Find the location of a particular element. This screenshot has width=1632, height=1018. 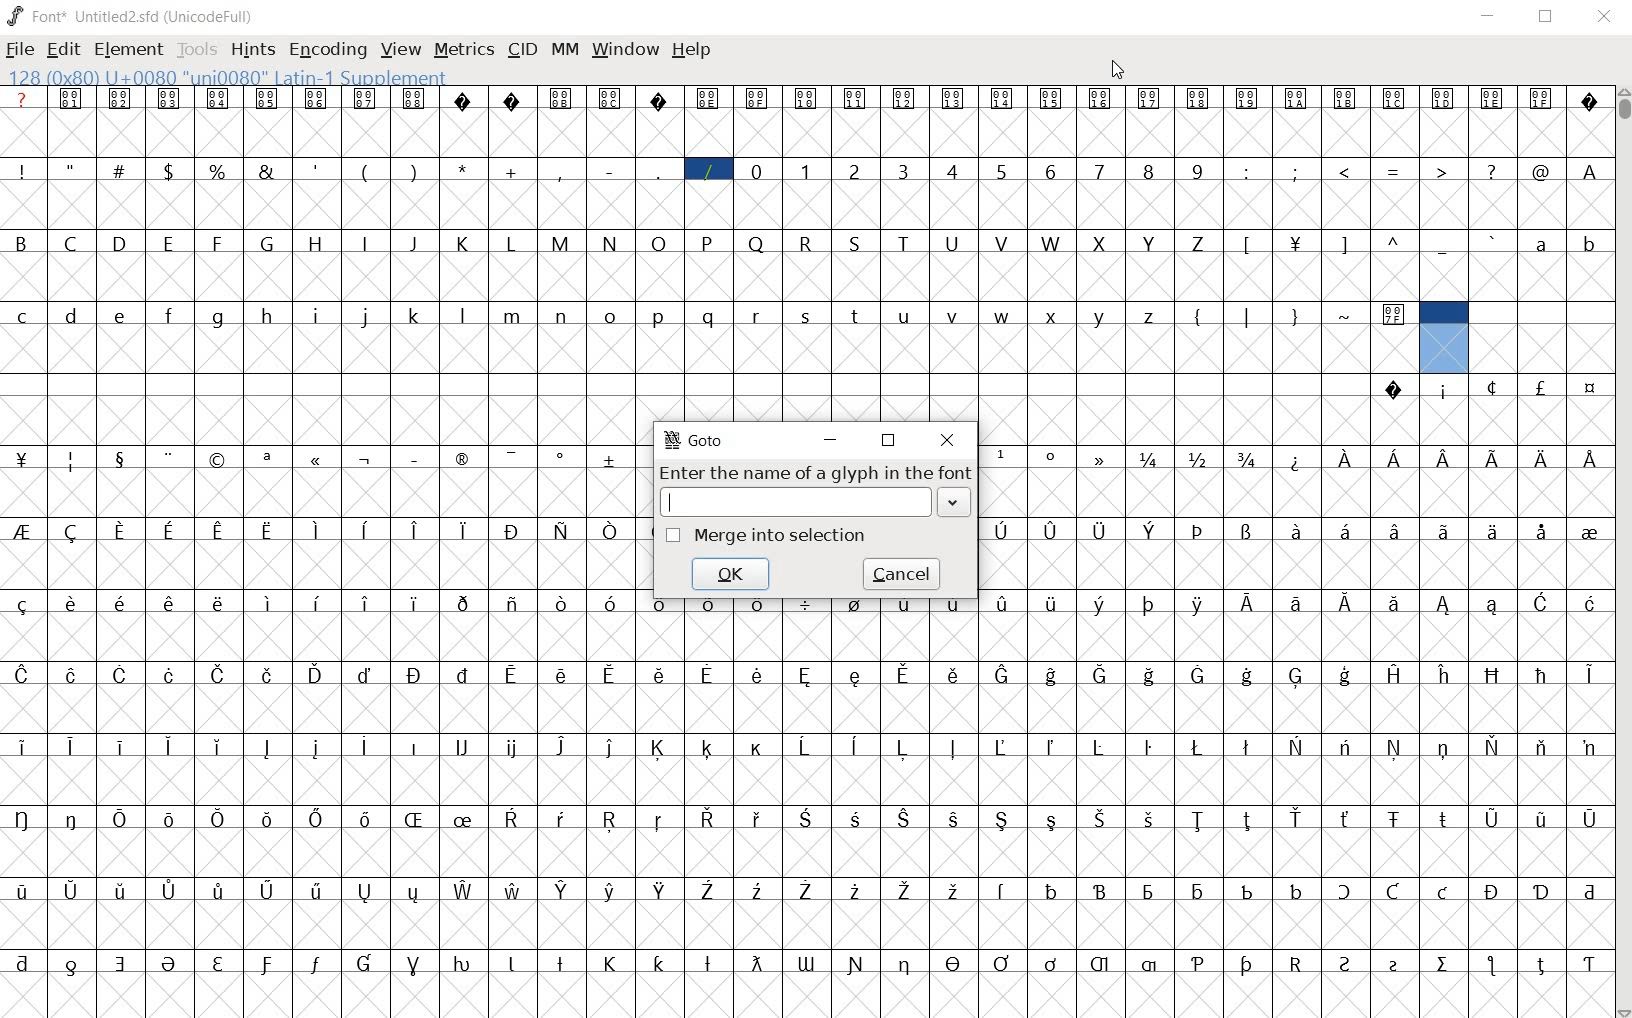

Symbol is located at coordinates (317, 97).